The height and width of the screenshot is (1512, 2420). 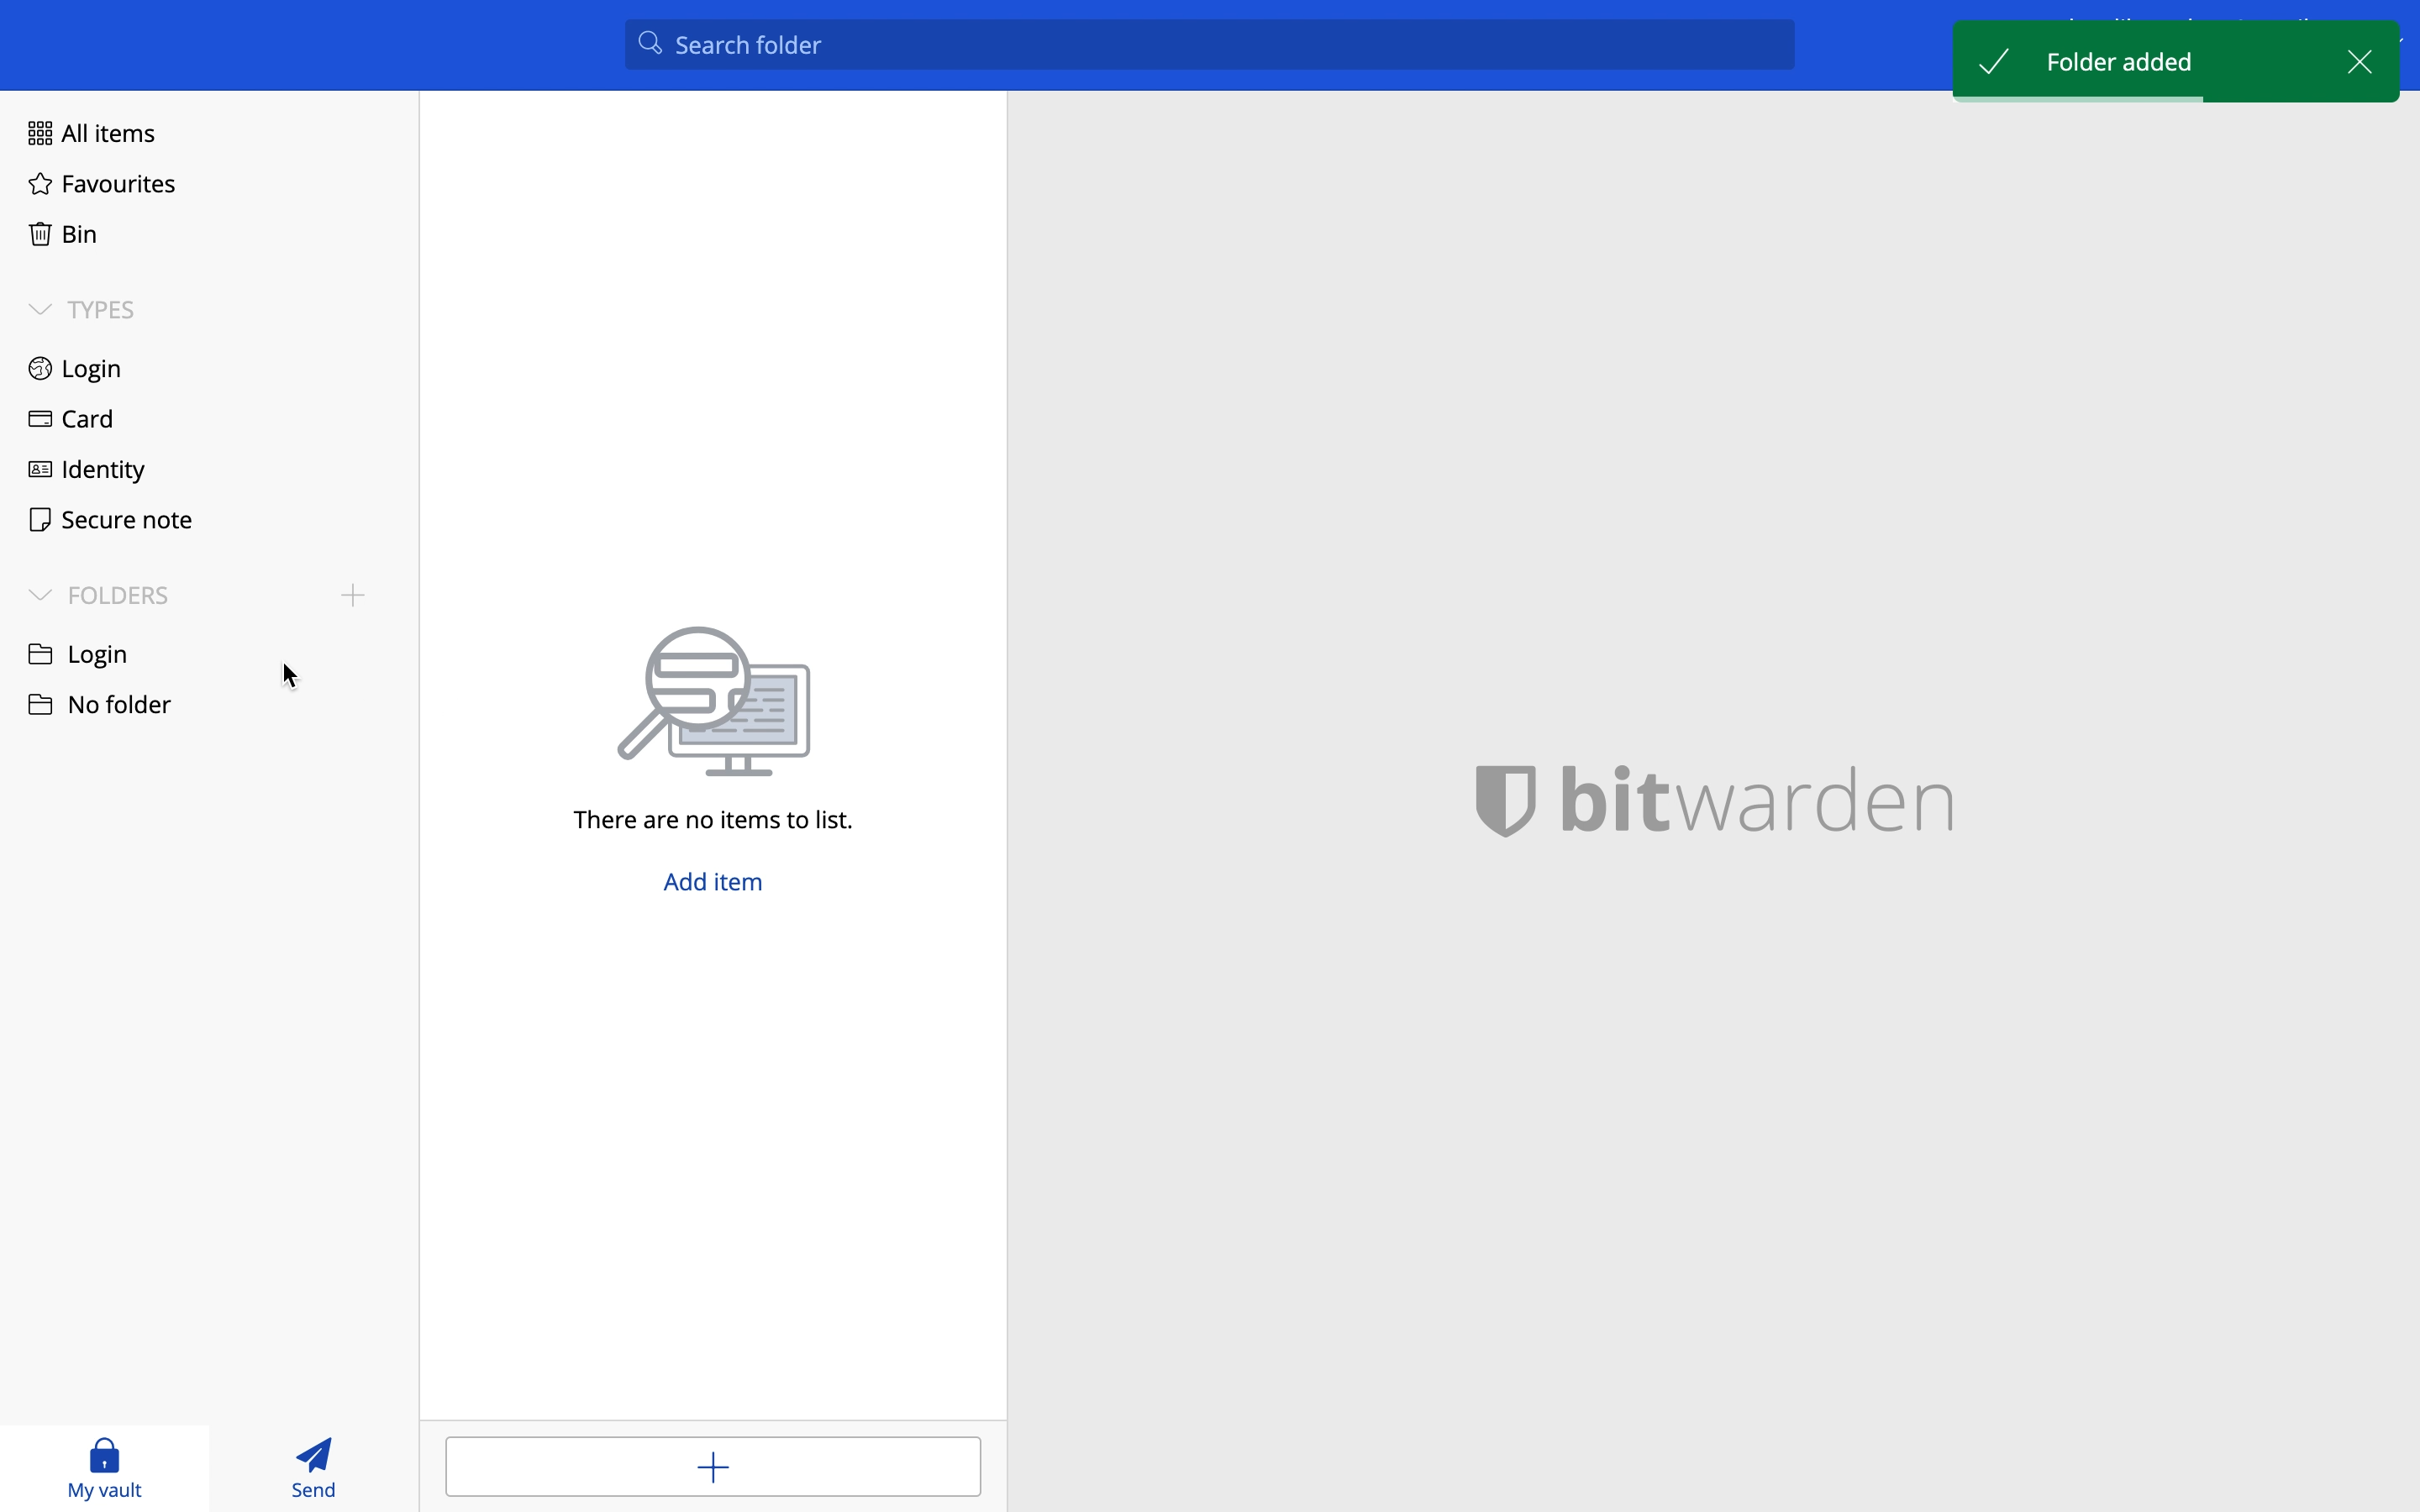 I want to click on bitwarden, so click(x=1739, y=796).